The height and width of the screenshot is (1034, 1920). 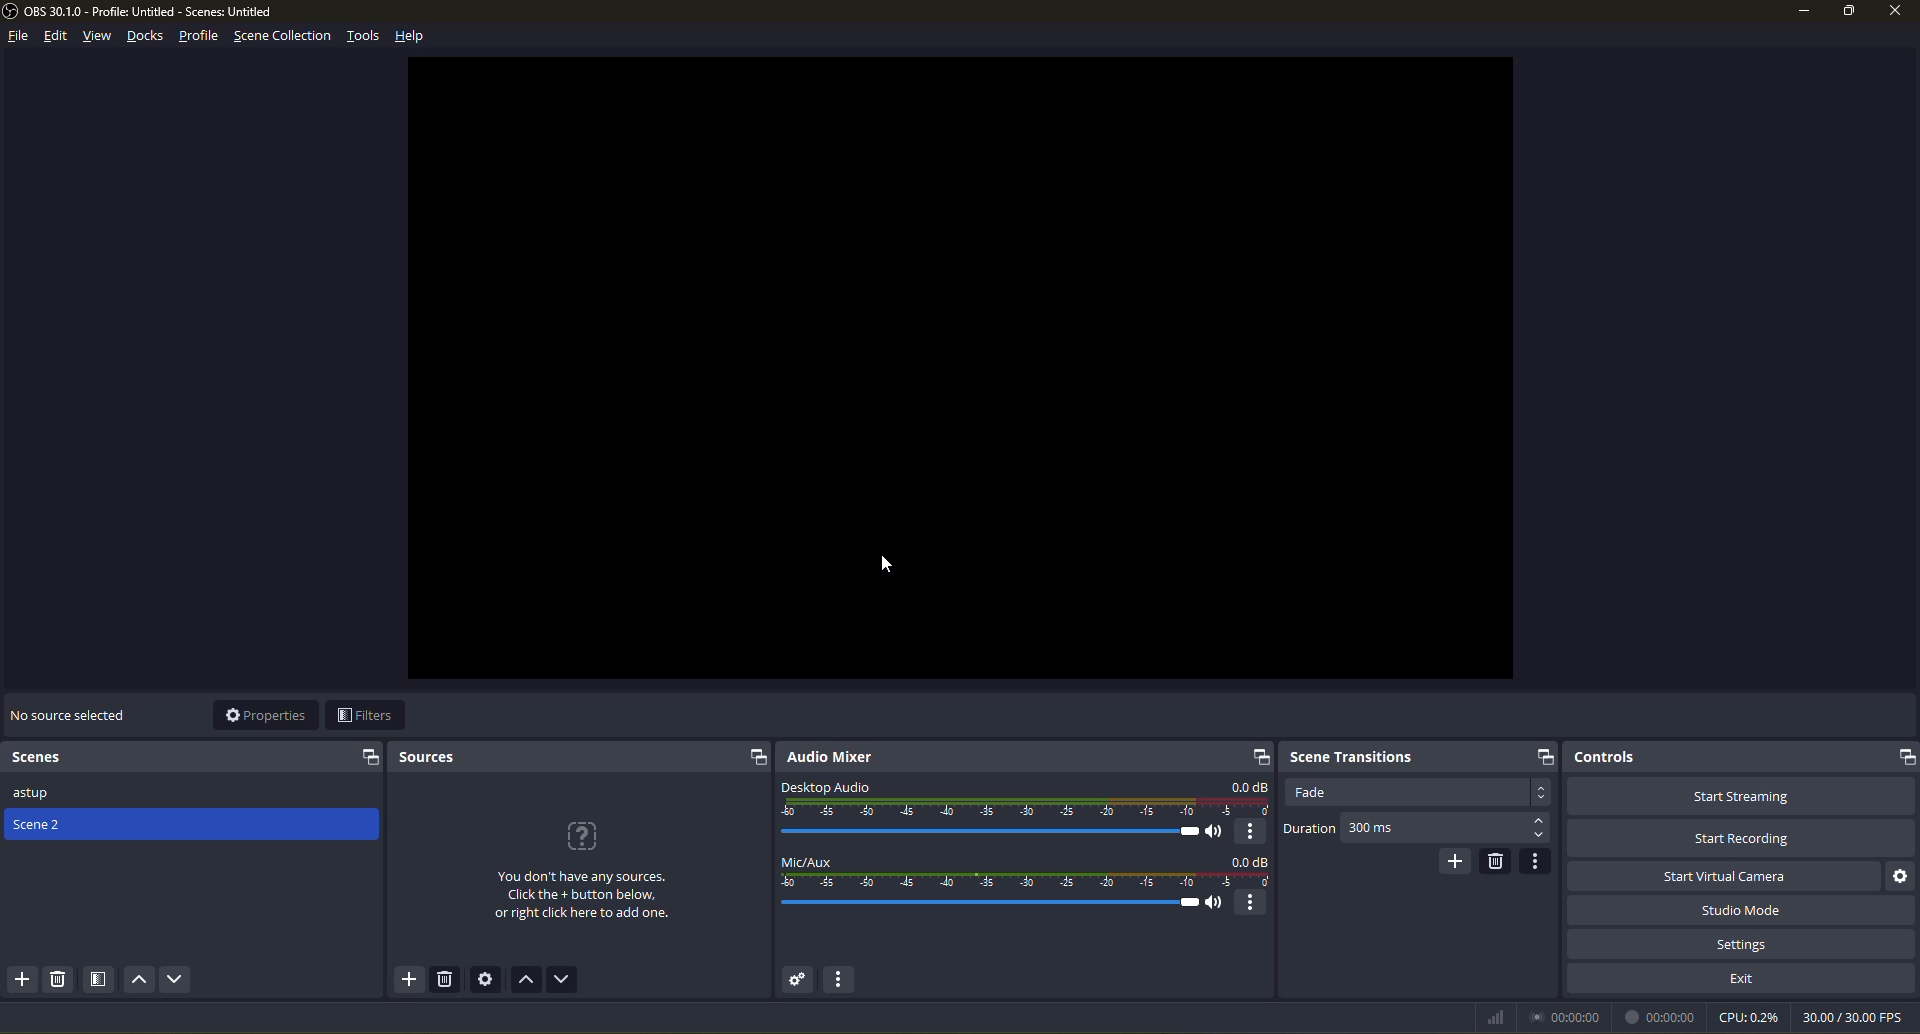 I want to click on start recording, so click(x=1742, y=837).